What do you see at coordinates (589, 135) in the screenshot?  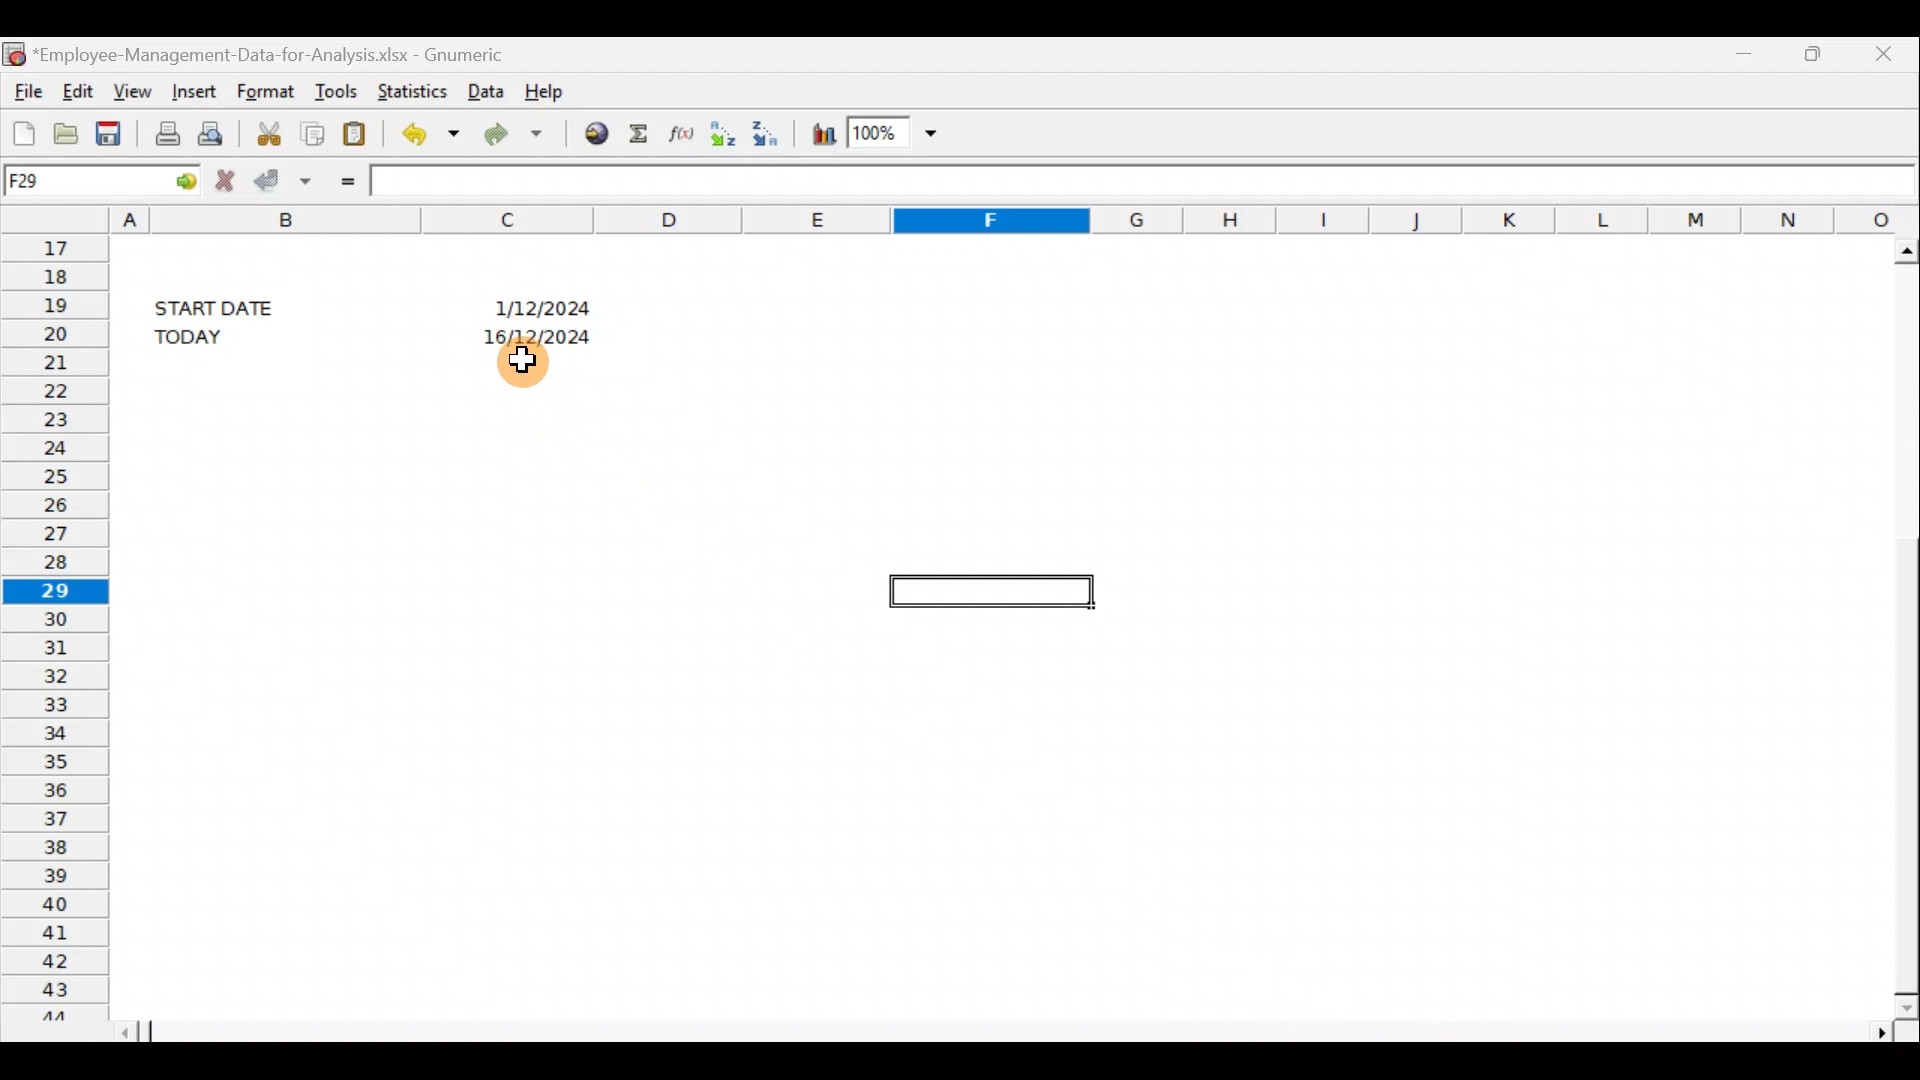 I see `Insert hyperlink` at bounding box center [589, 135].